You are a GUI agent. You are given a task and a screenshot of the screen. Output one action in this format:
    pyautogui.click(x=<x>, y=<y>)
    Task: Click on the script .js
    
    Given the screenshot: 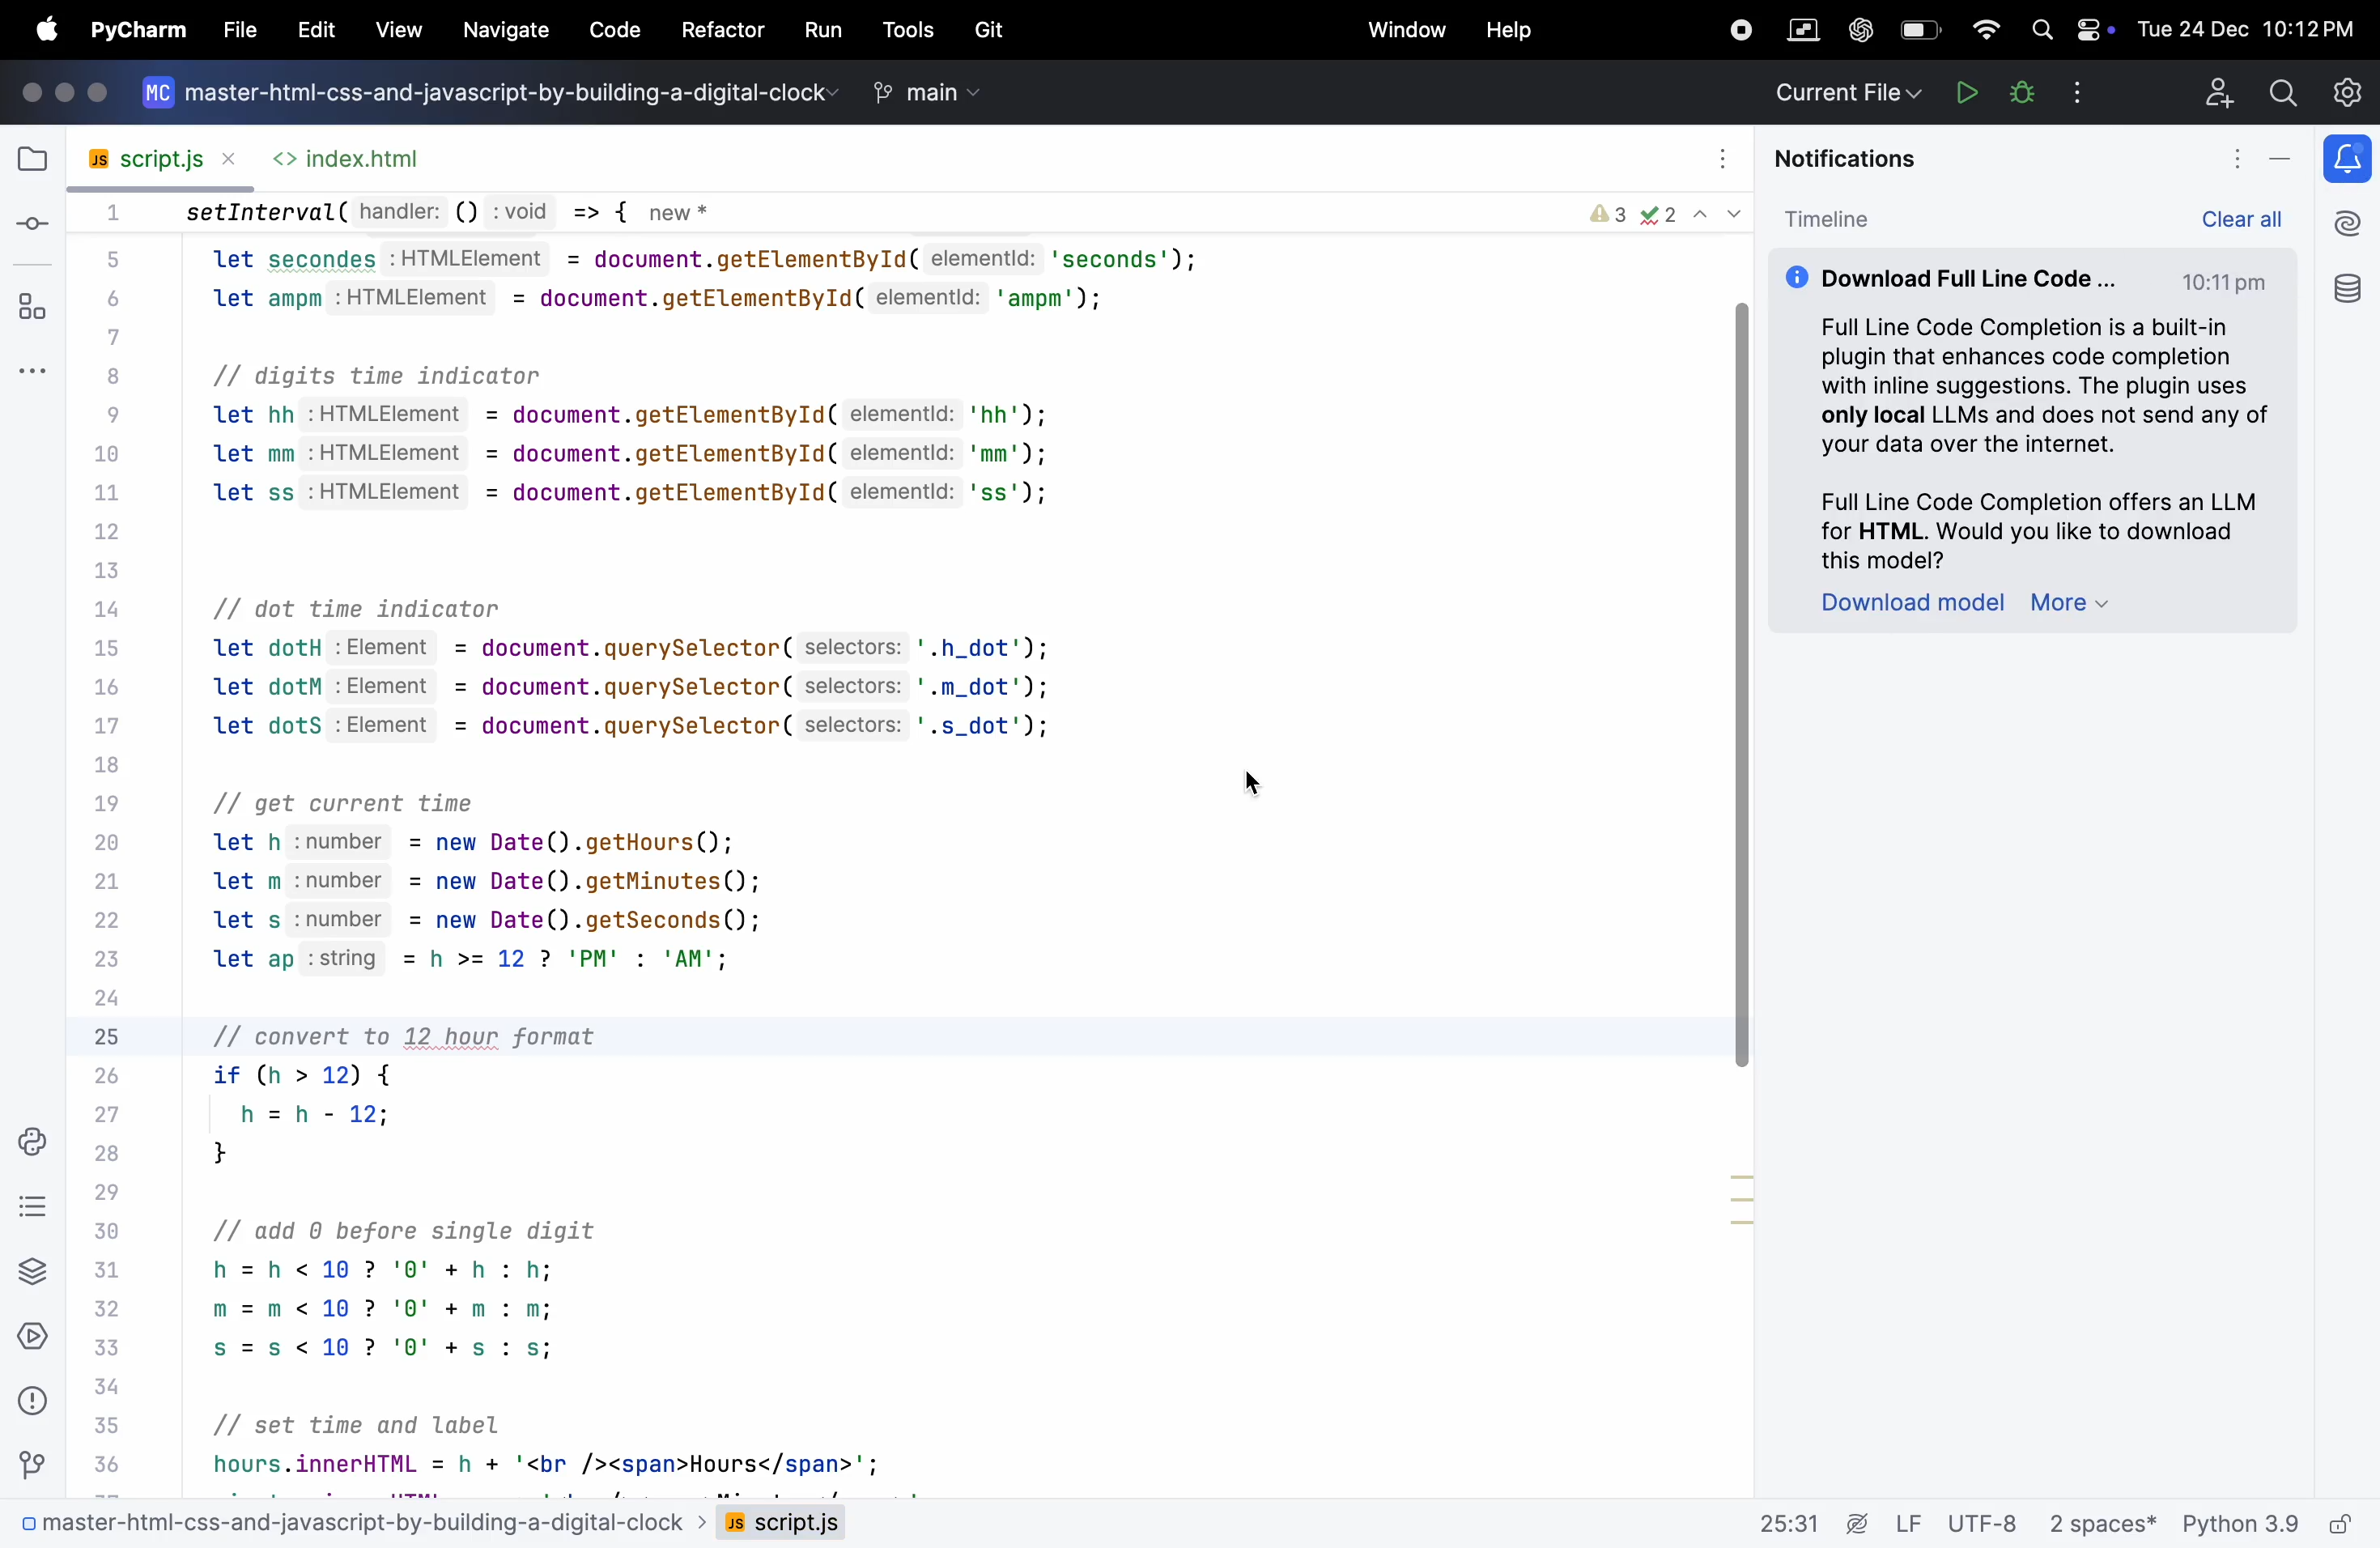 What is the action you would take?
    pyautogui.click(x=154, y=153)
    